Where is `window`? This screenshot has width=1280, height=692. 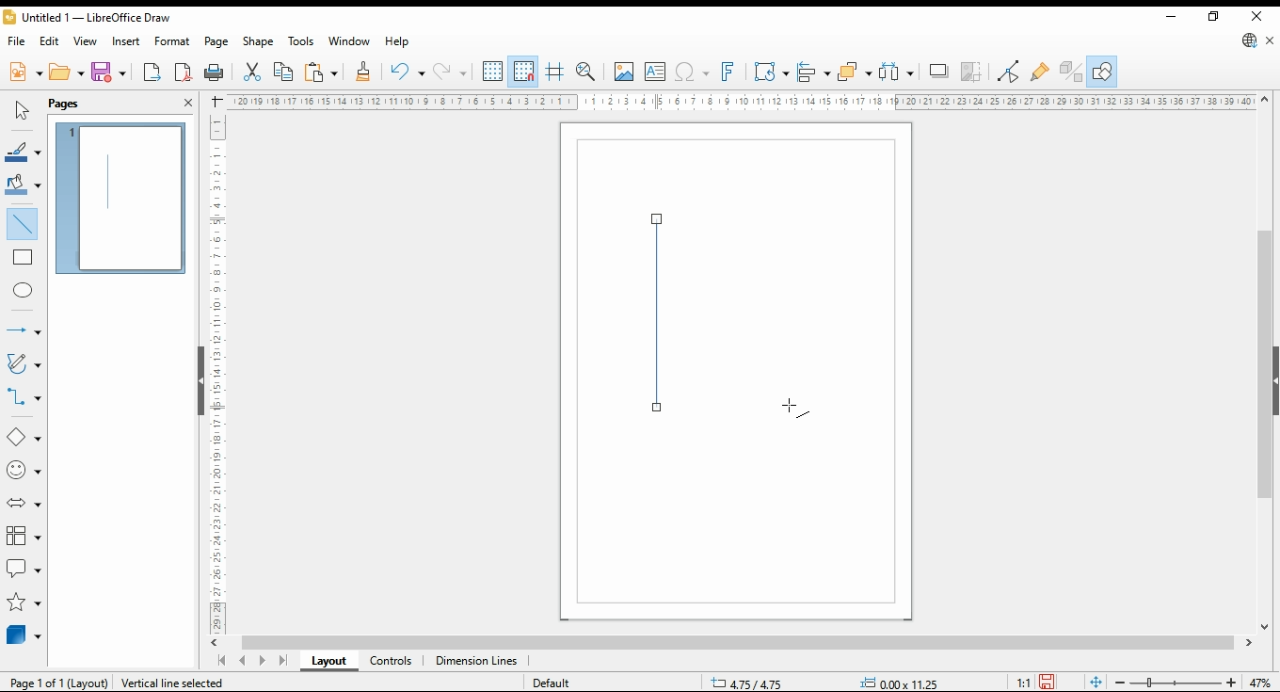
window is located at coordinates (350, 43).